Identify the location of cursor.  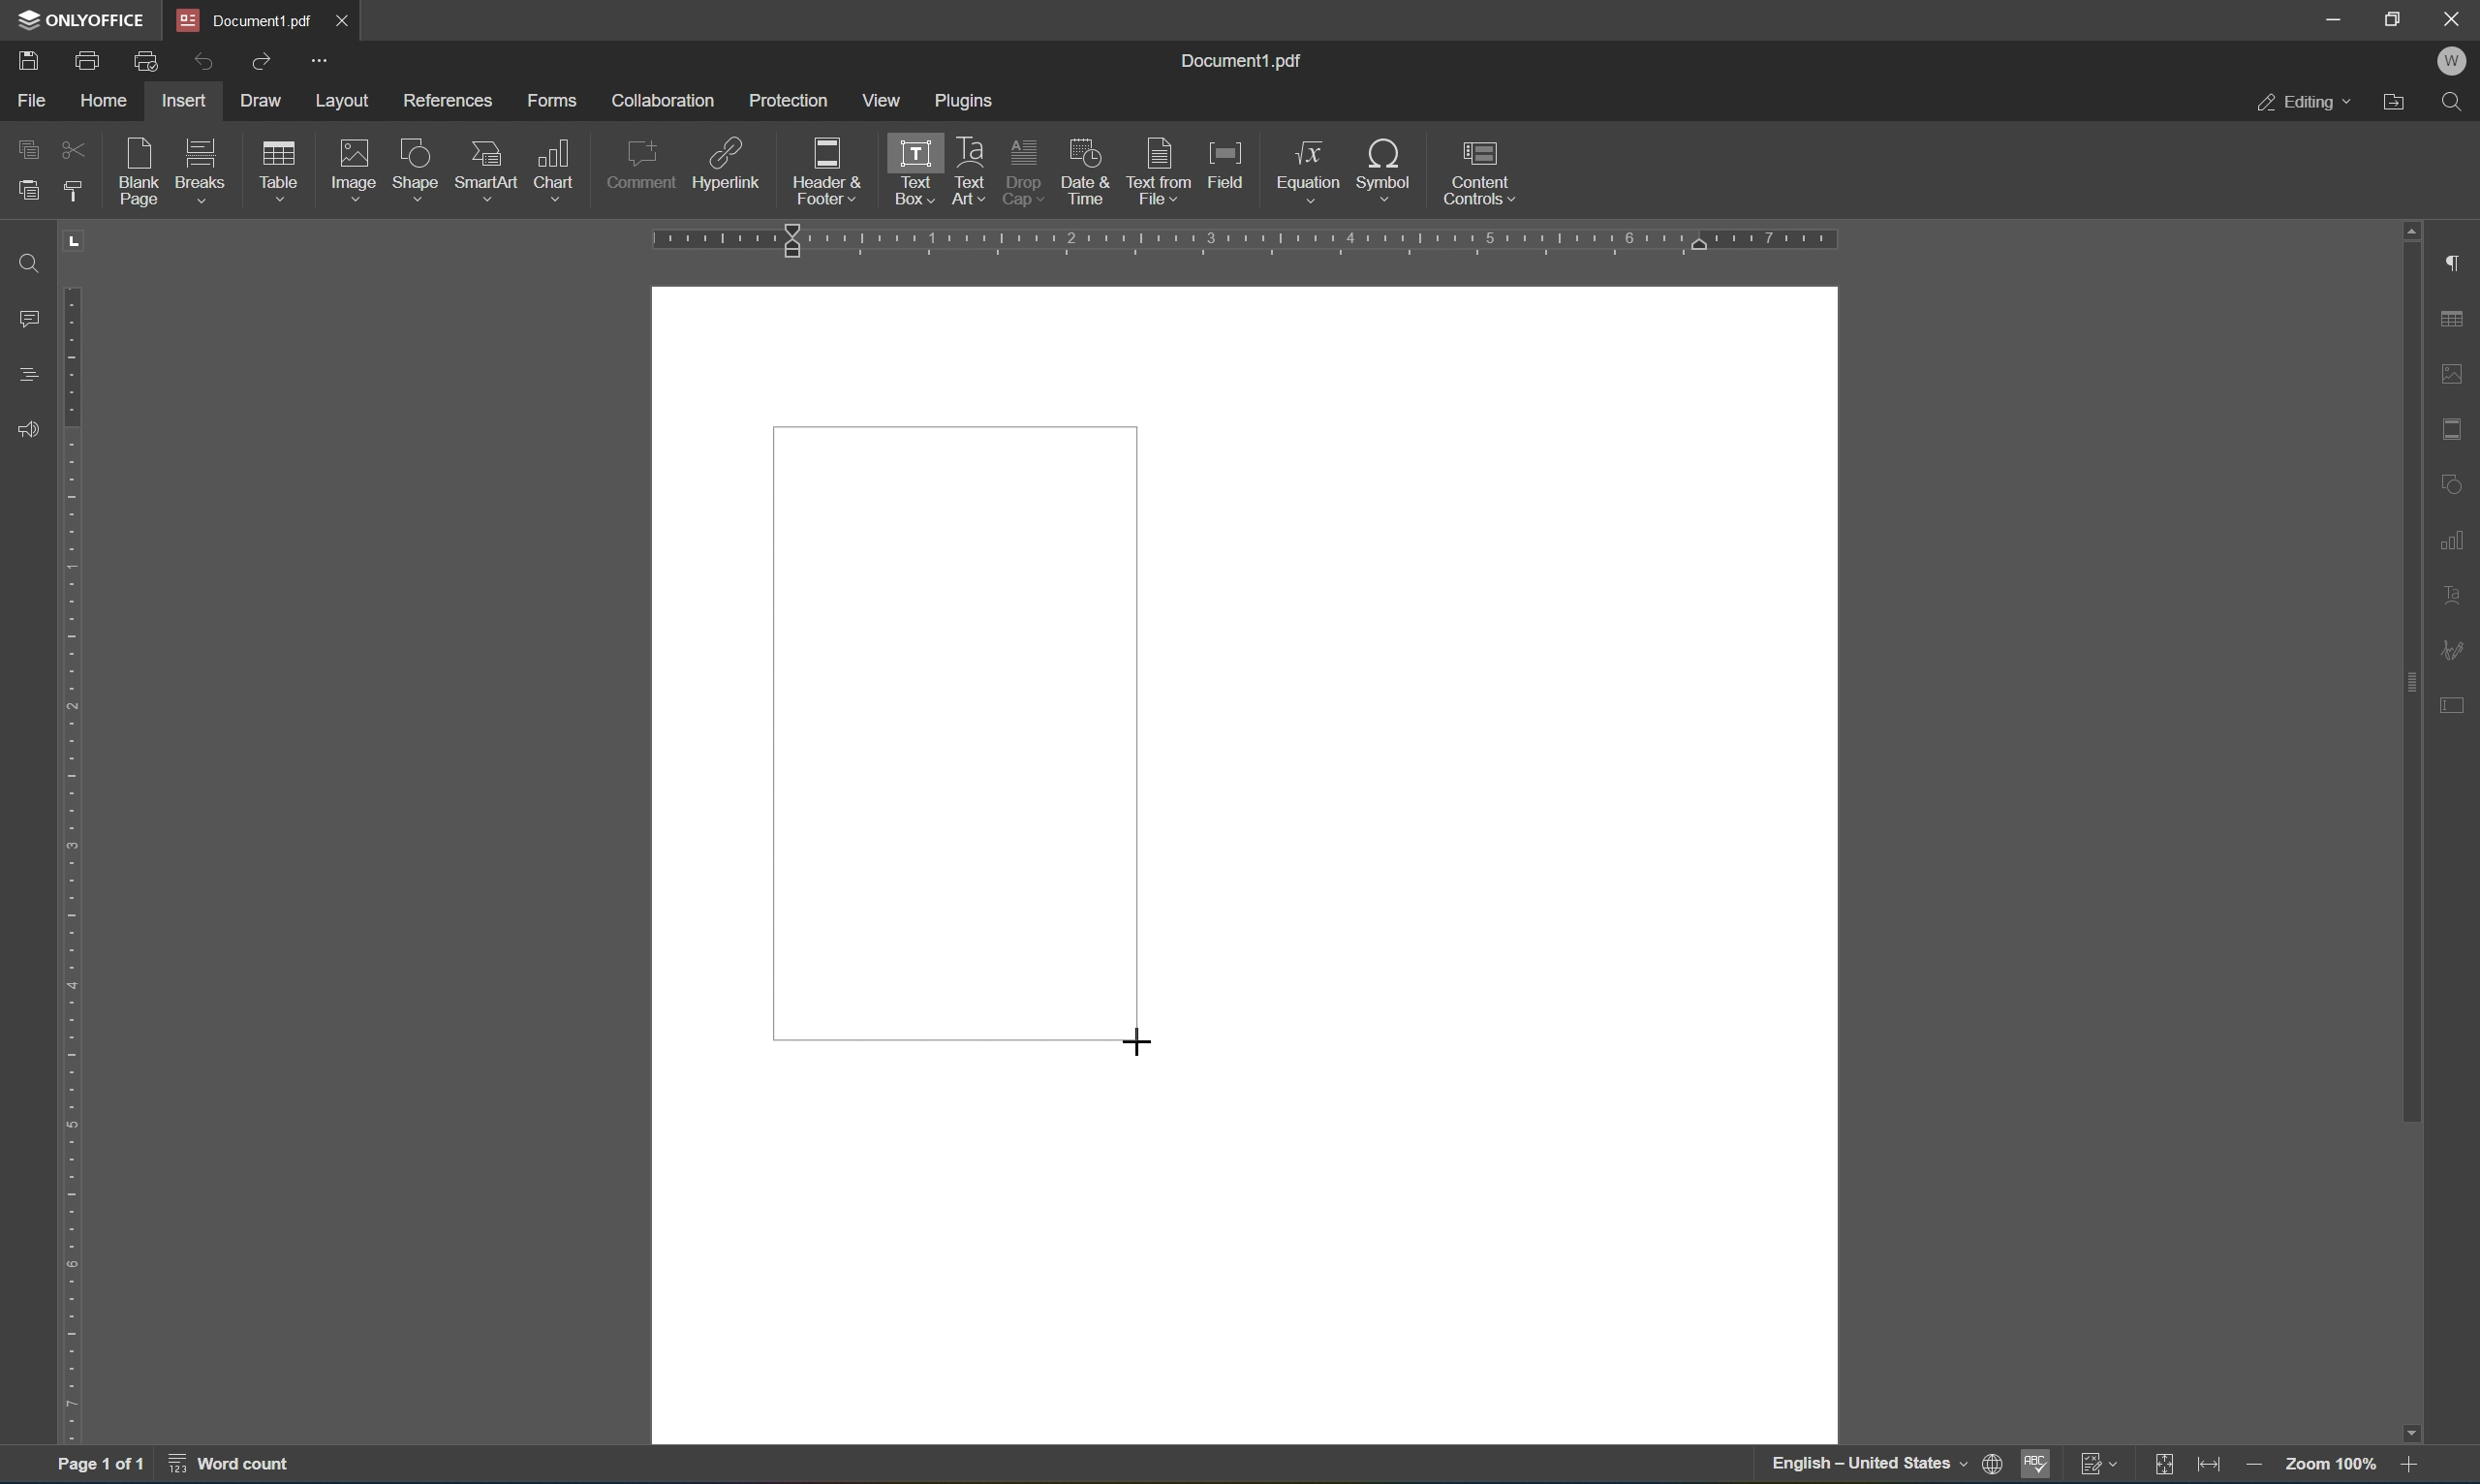
(1130, 1044).